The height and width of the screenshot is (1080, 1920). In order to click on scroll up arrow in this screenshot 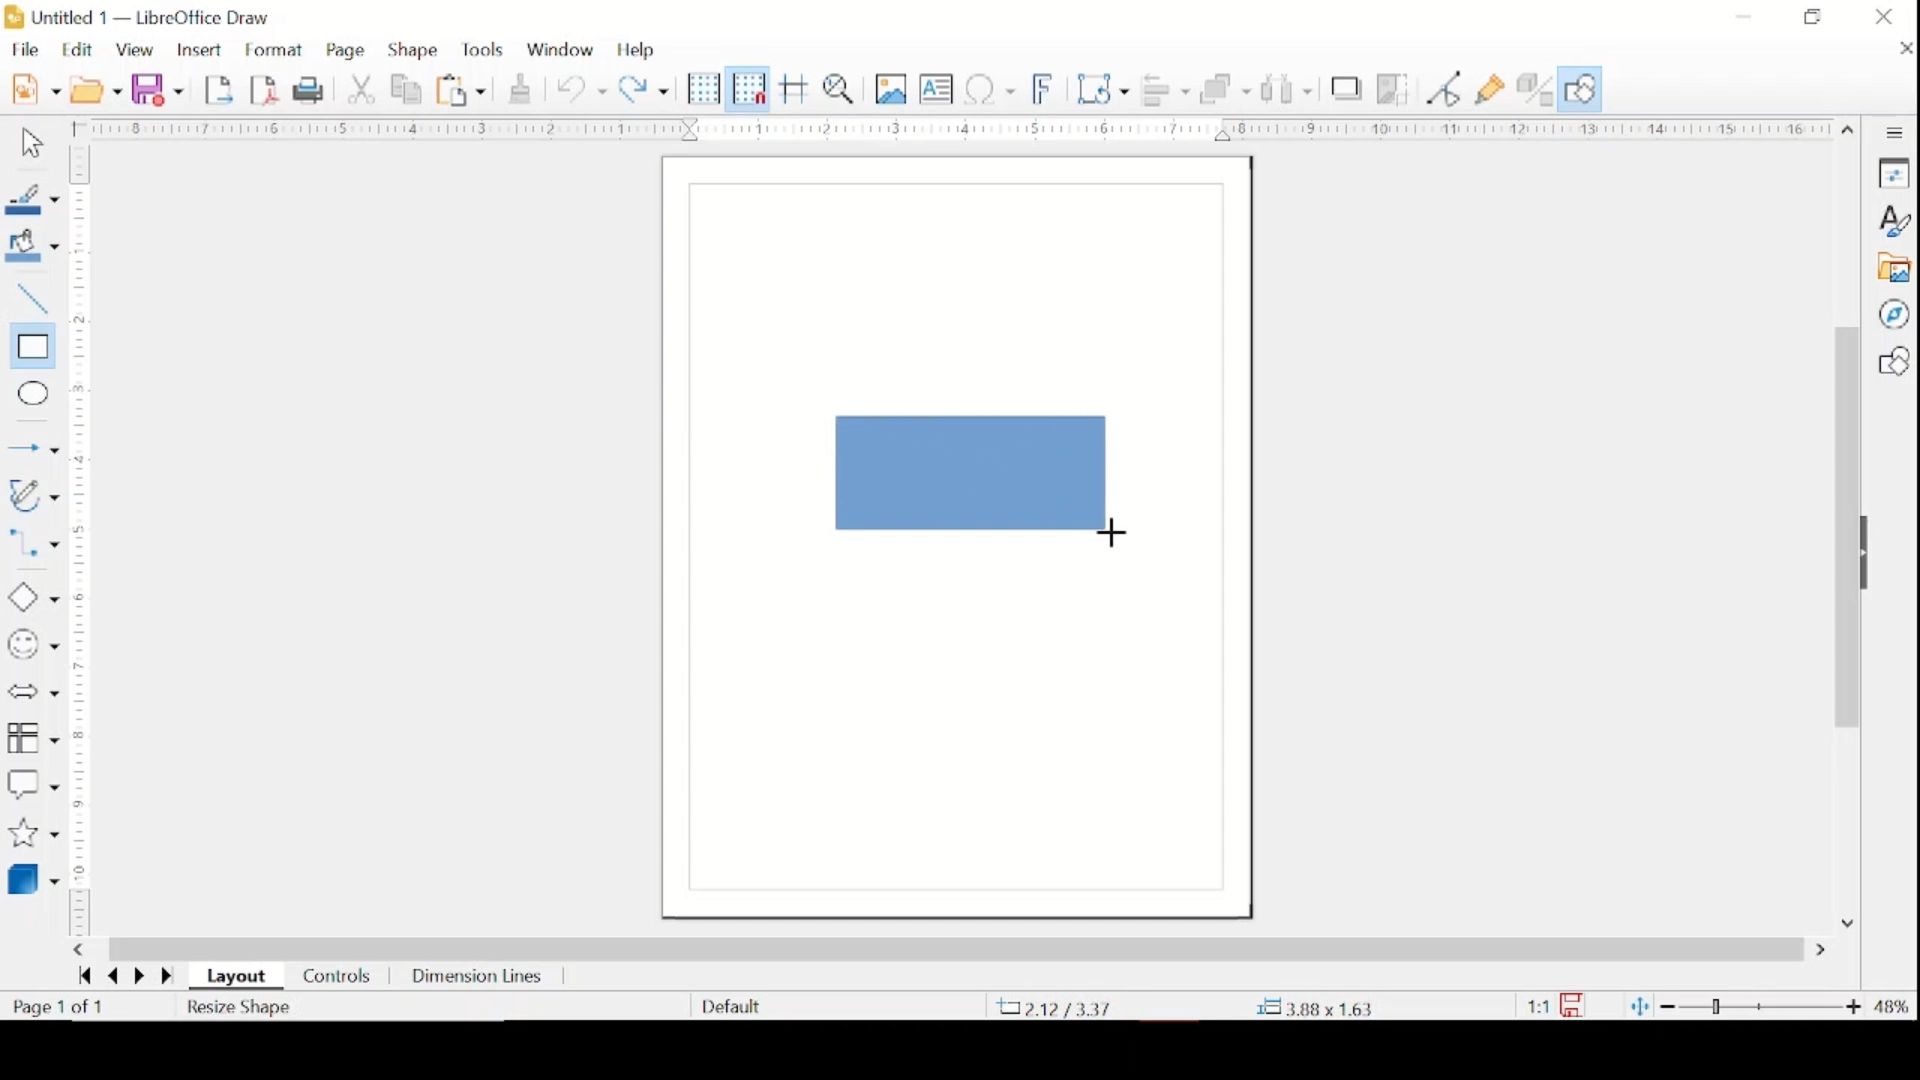, I will do `click(1849, 126)`.